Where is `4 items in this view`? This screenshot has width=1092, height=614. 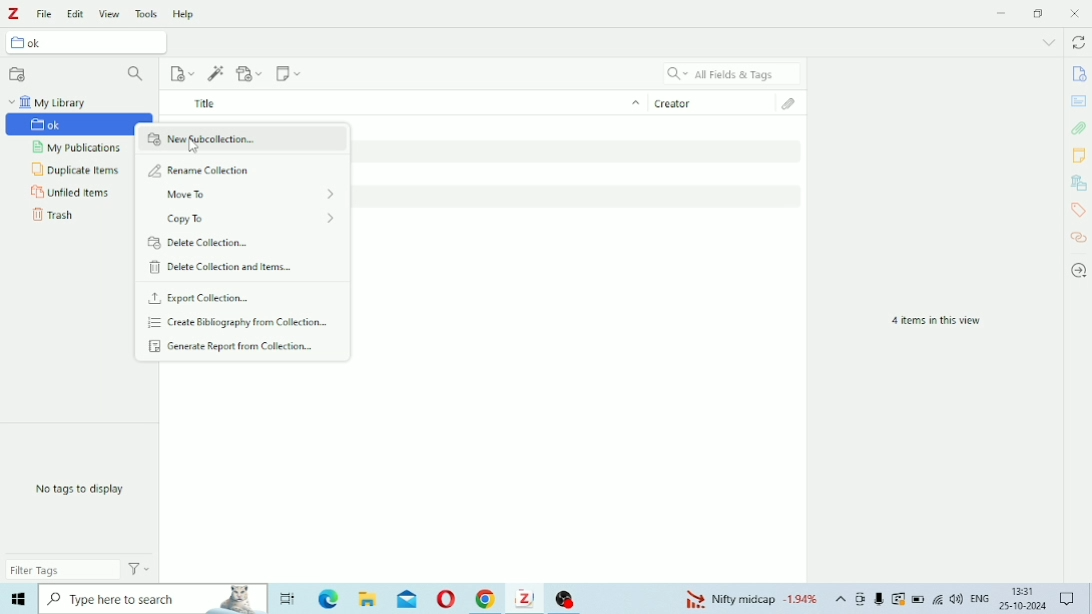 4 items in this view is located at coordinates (936, 321).